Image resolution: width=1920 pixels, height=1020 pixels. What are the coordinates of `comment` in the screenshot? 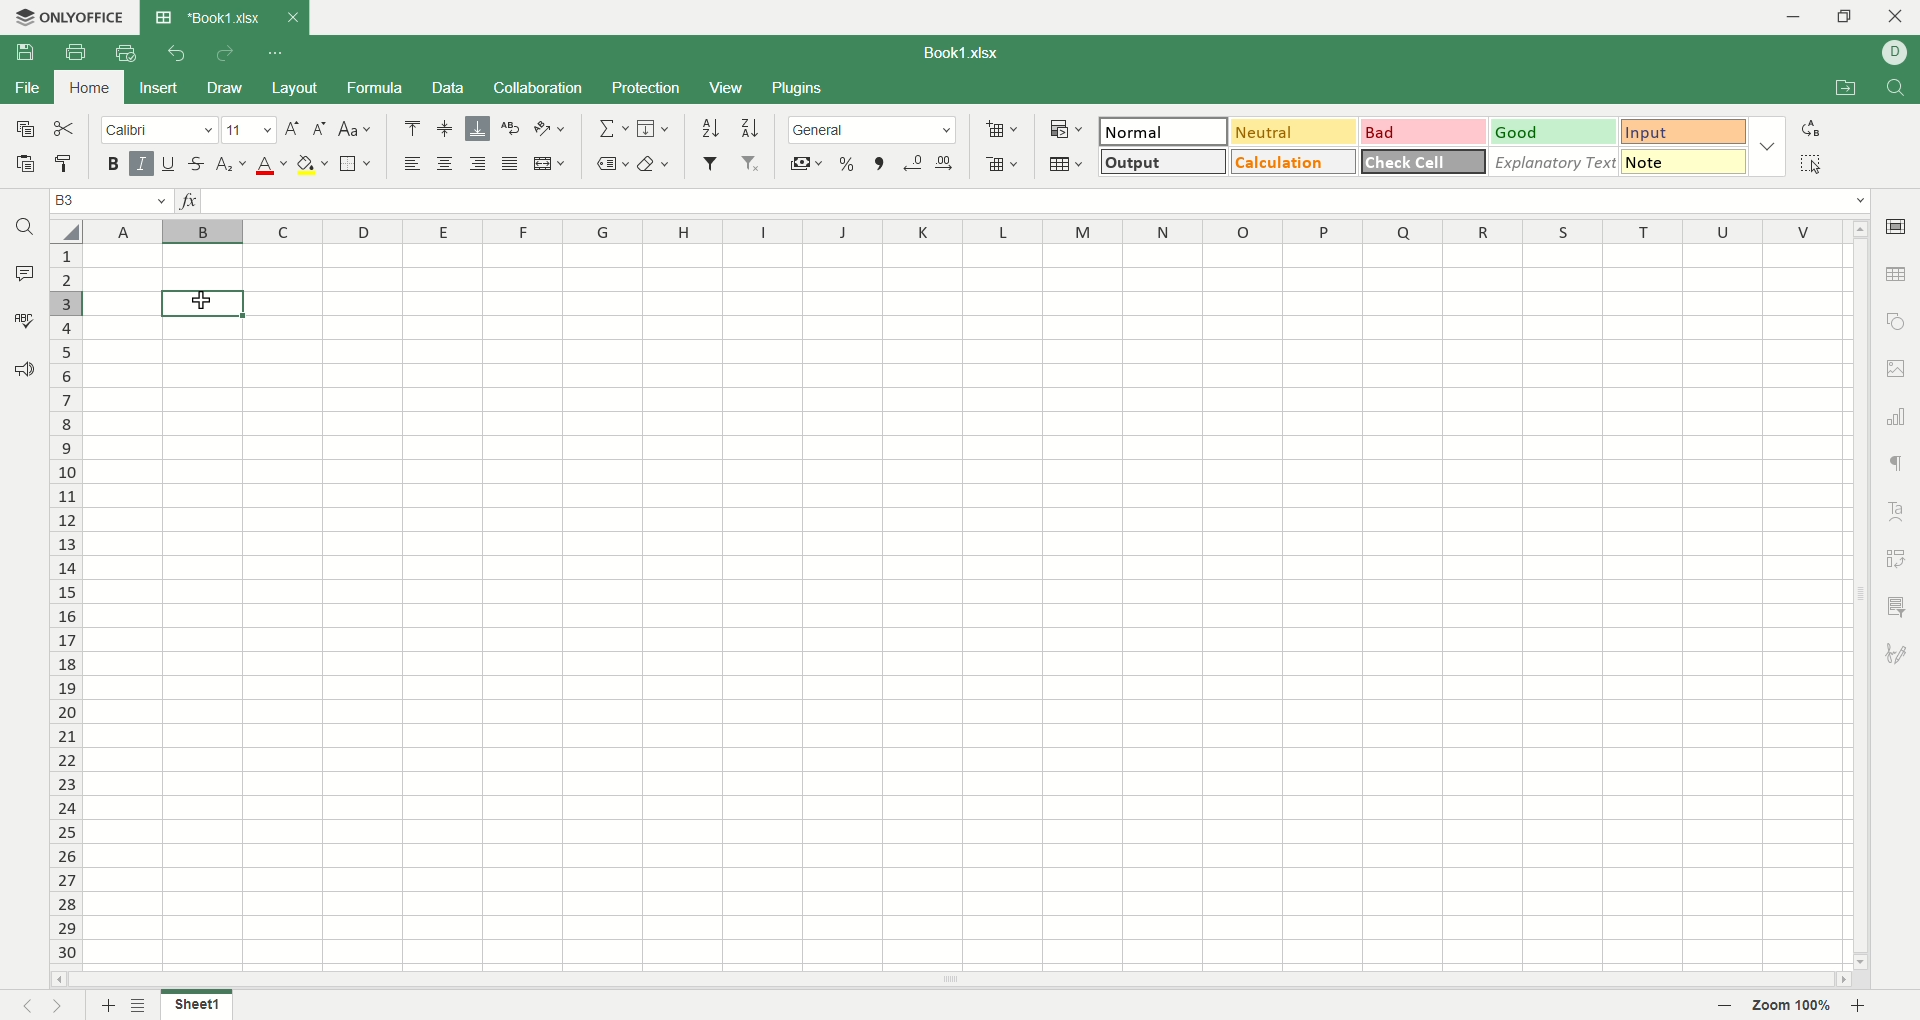 It's located at (19, 271).